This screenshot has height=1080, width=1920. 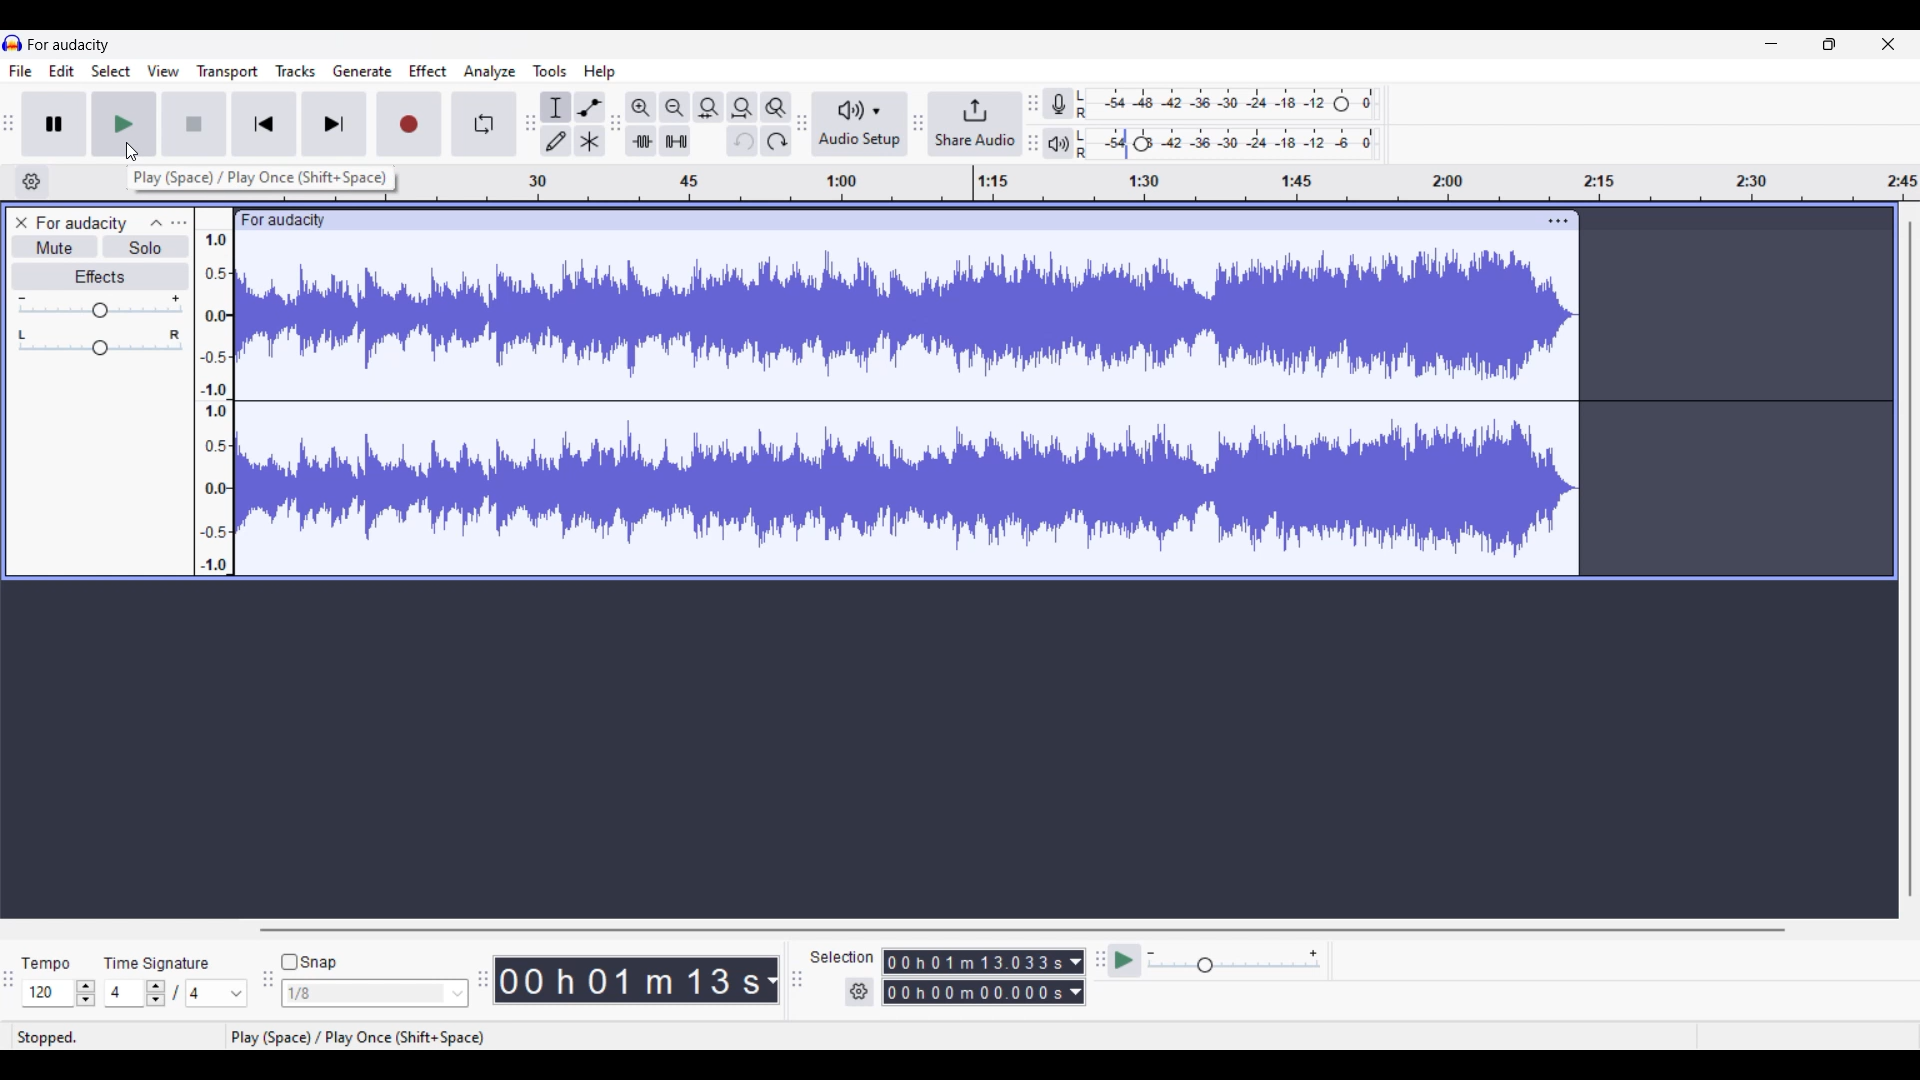 What do you see at coordinates (590, 108) in the screenshot?
I see `Envelop tool` at bounding box center [590, 108].